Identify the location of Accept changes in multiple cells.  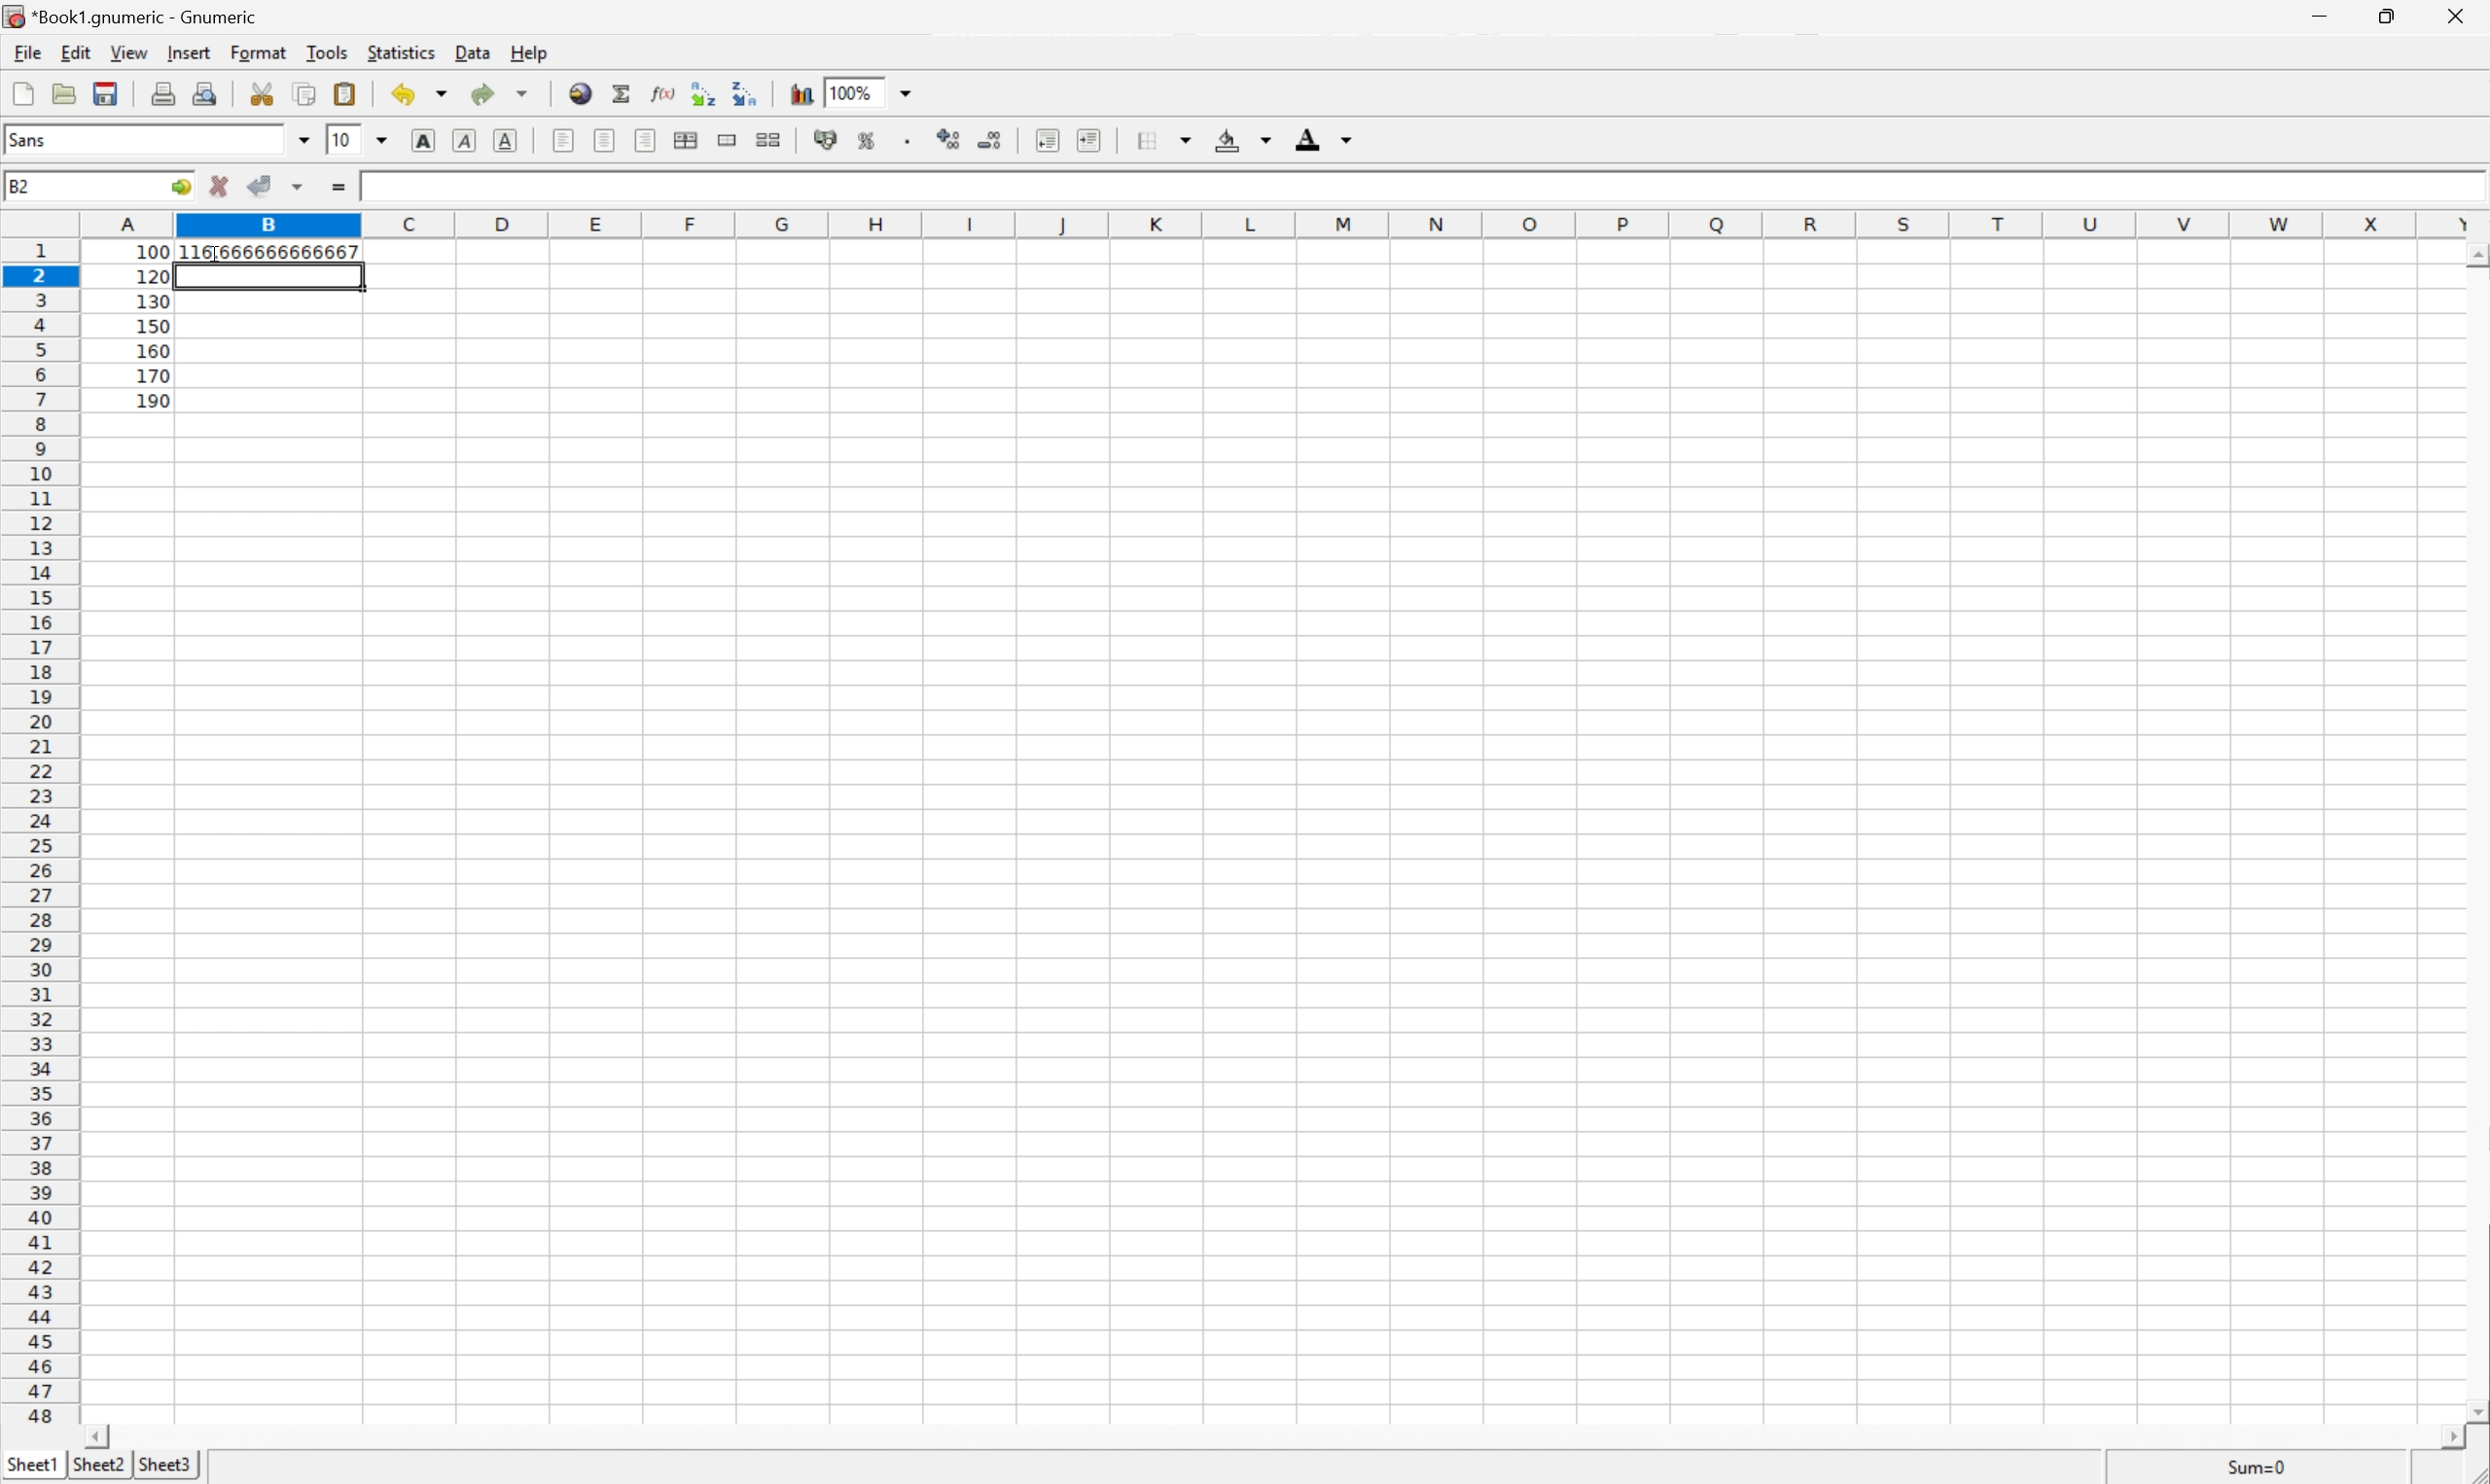
(297, 187).